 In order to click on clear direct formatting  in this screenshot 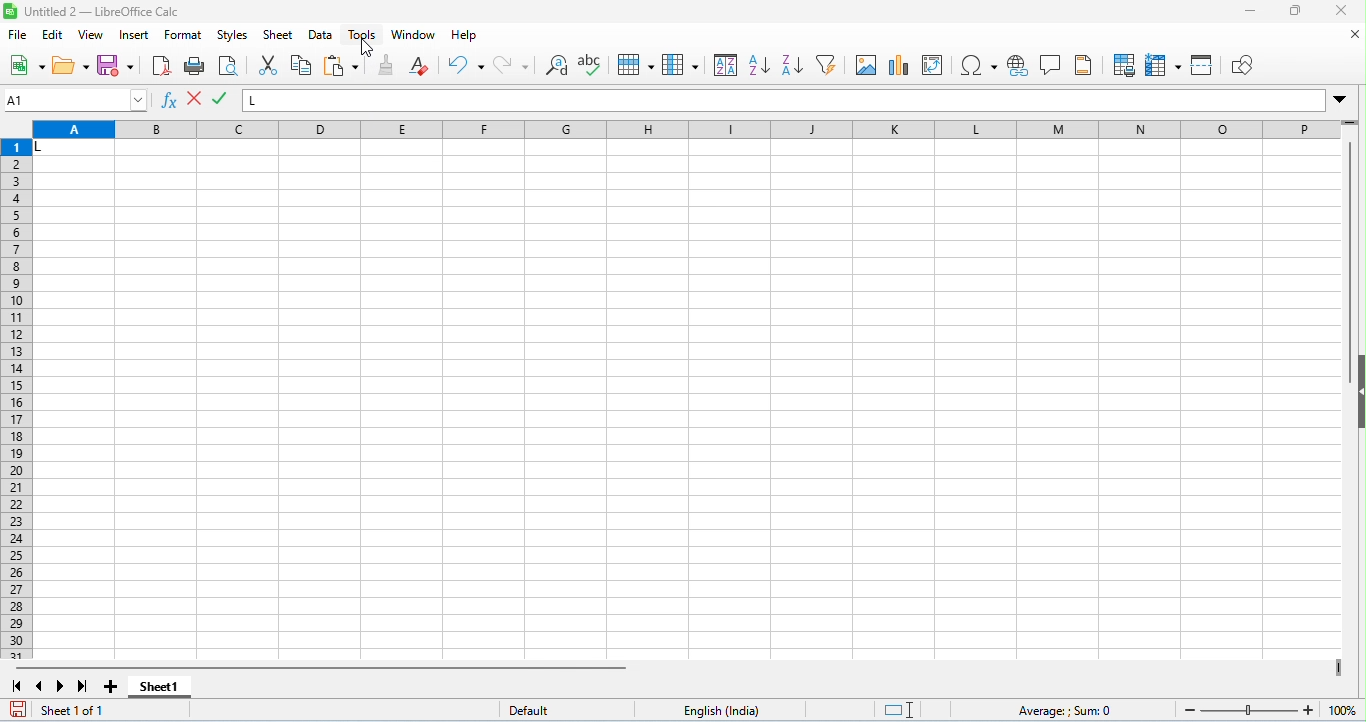, I will do `click(419, 65)`.